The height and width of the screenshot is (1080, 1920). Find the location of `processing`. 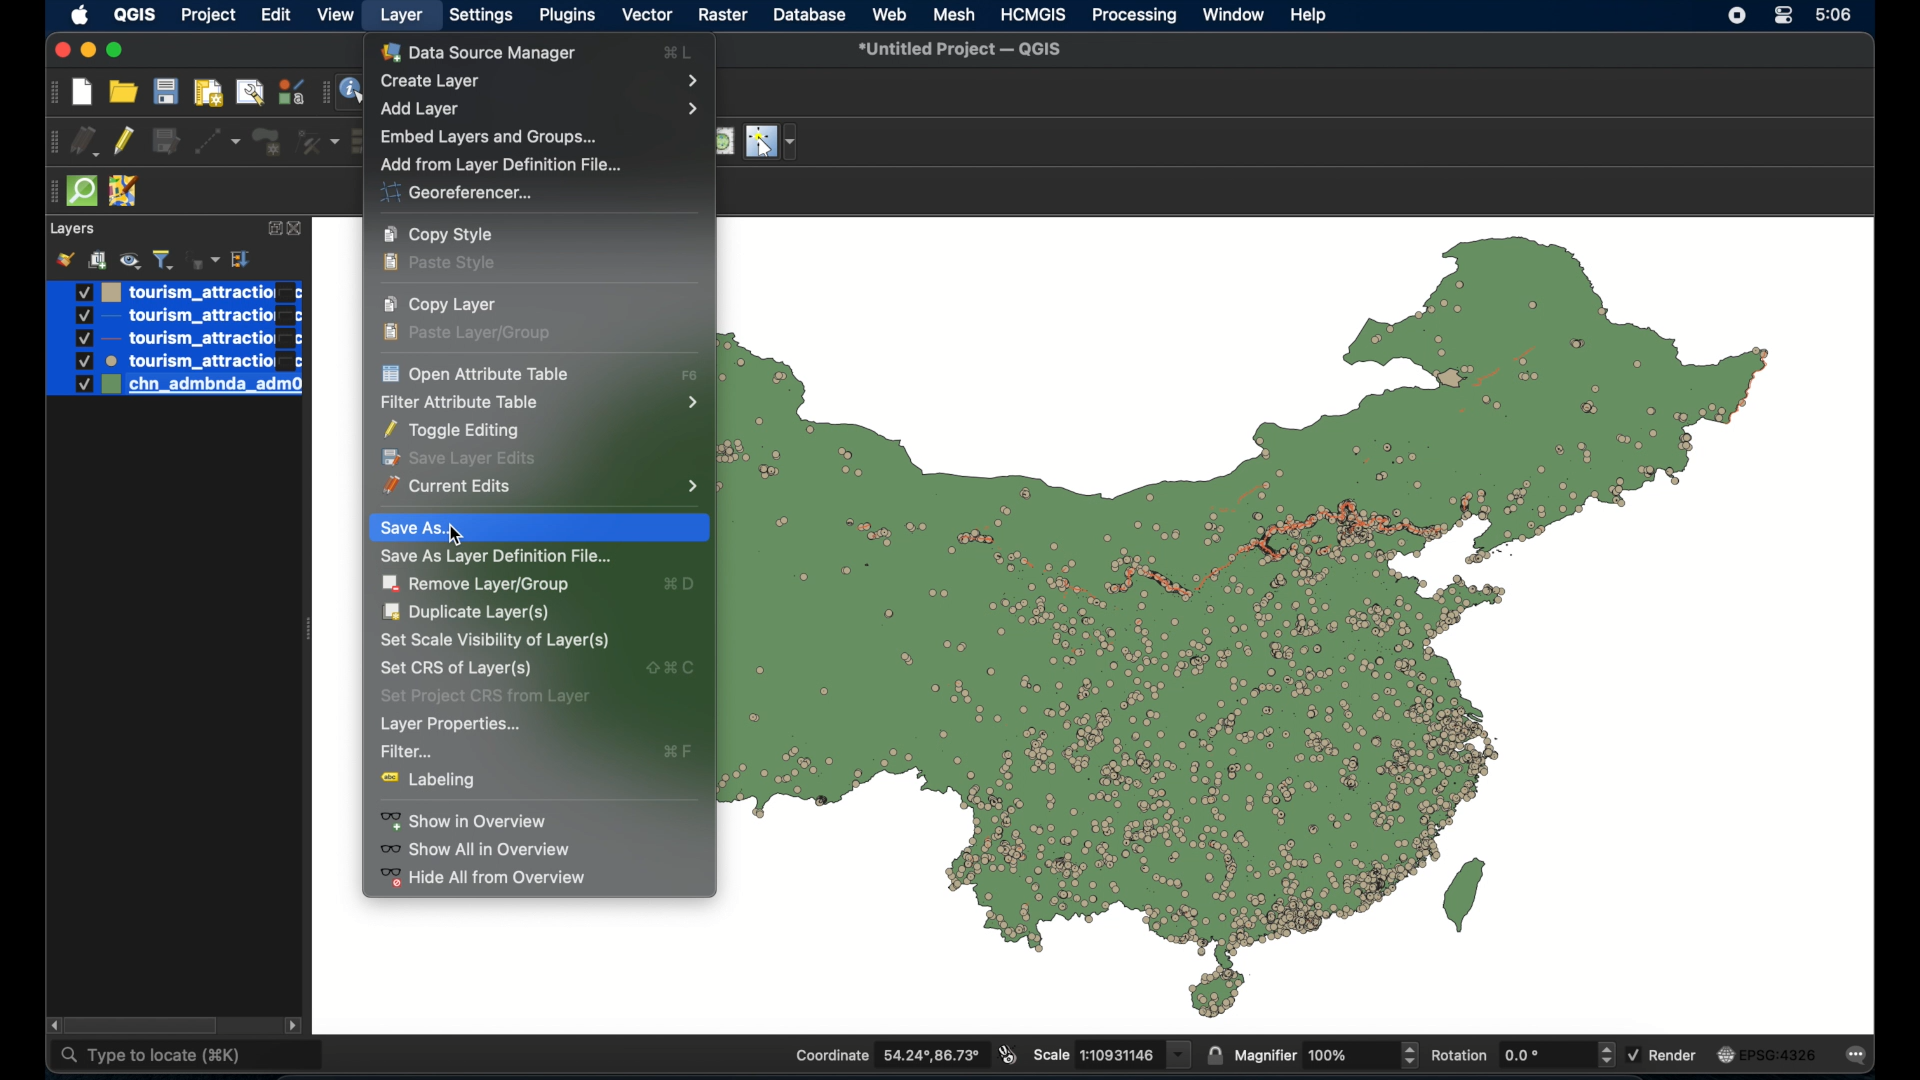

processing is located at coordinates (1133, 16).